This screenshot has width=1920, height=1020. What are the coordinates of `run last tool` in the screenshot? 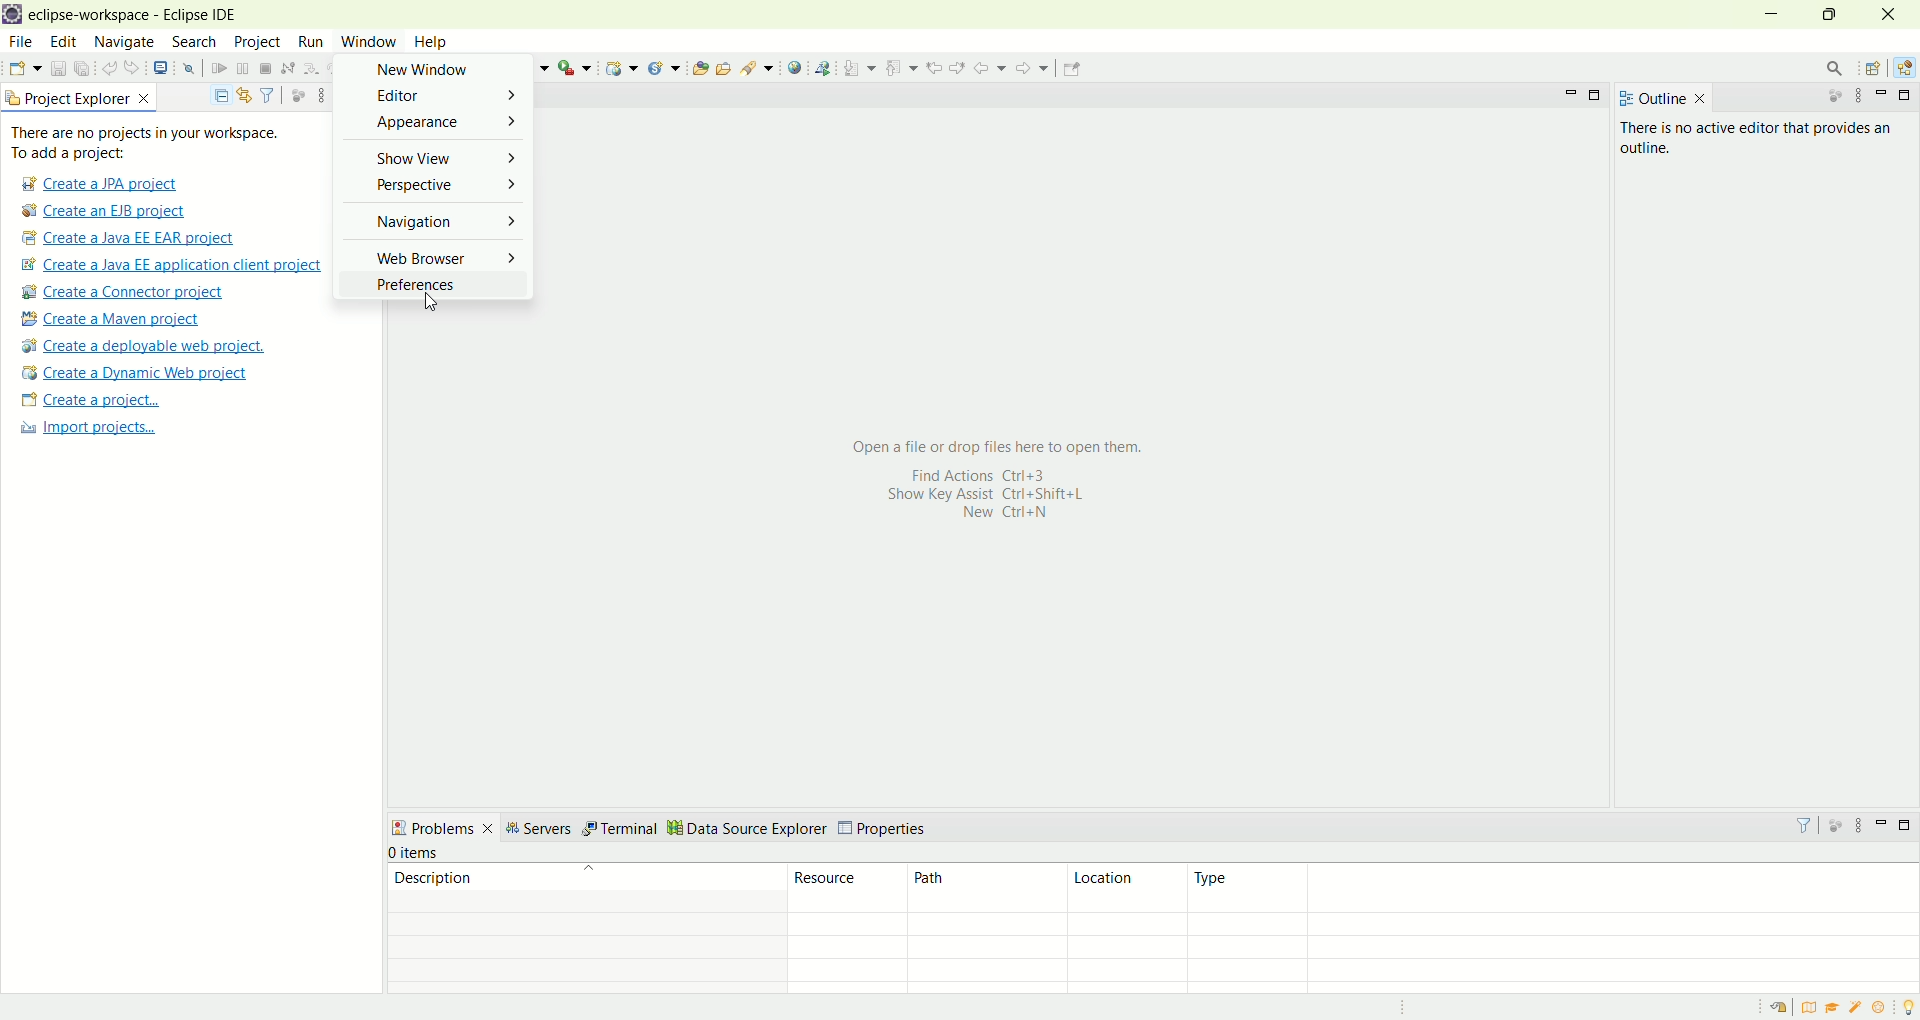 It's located at (577, 67).